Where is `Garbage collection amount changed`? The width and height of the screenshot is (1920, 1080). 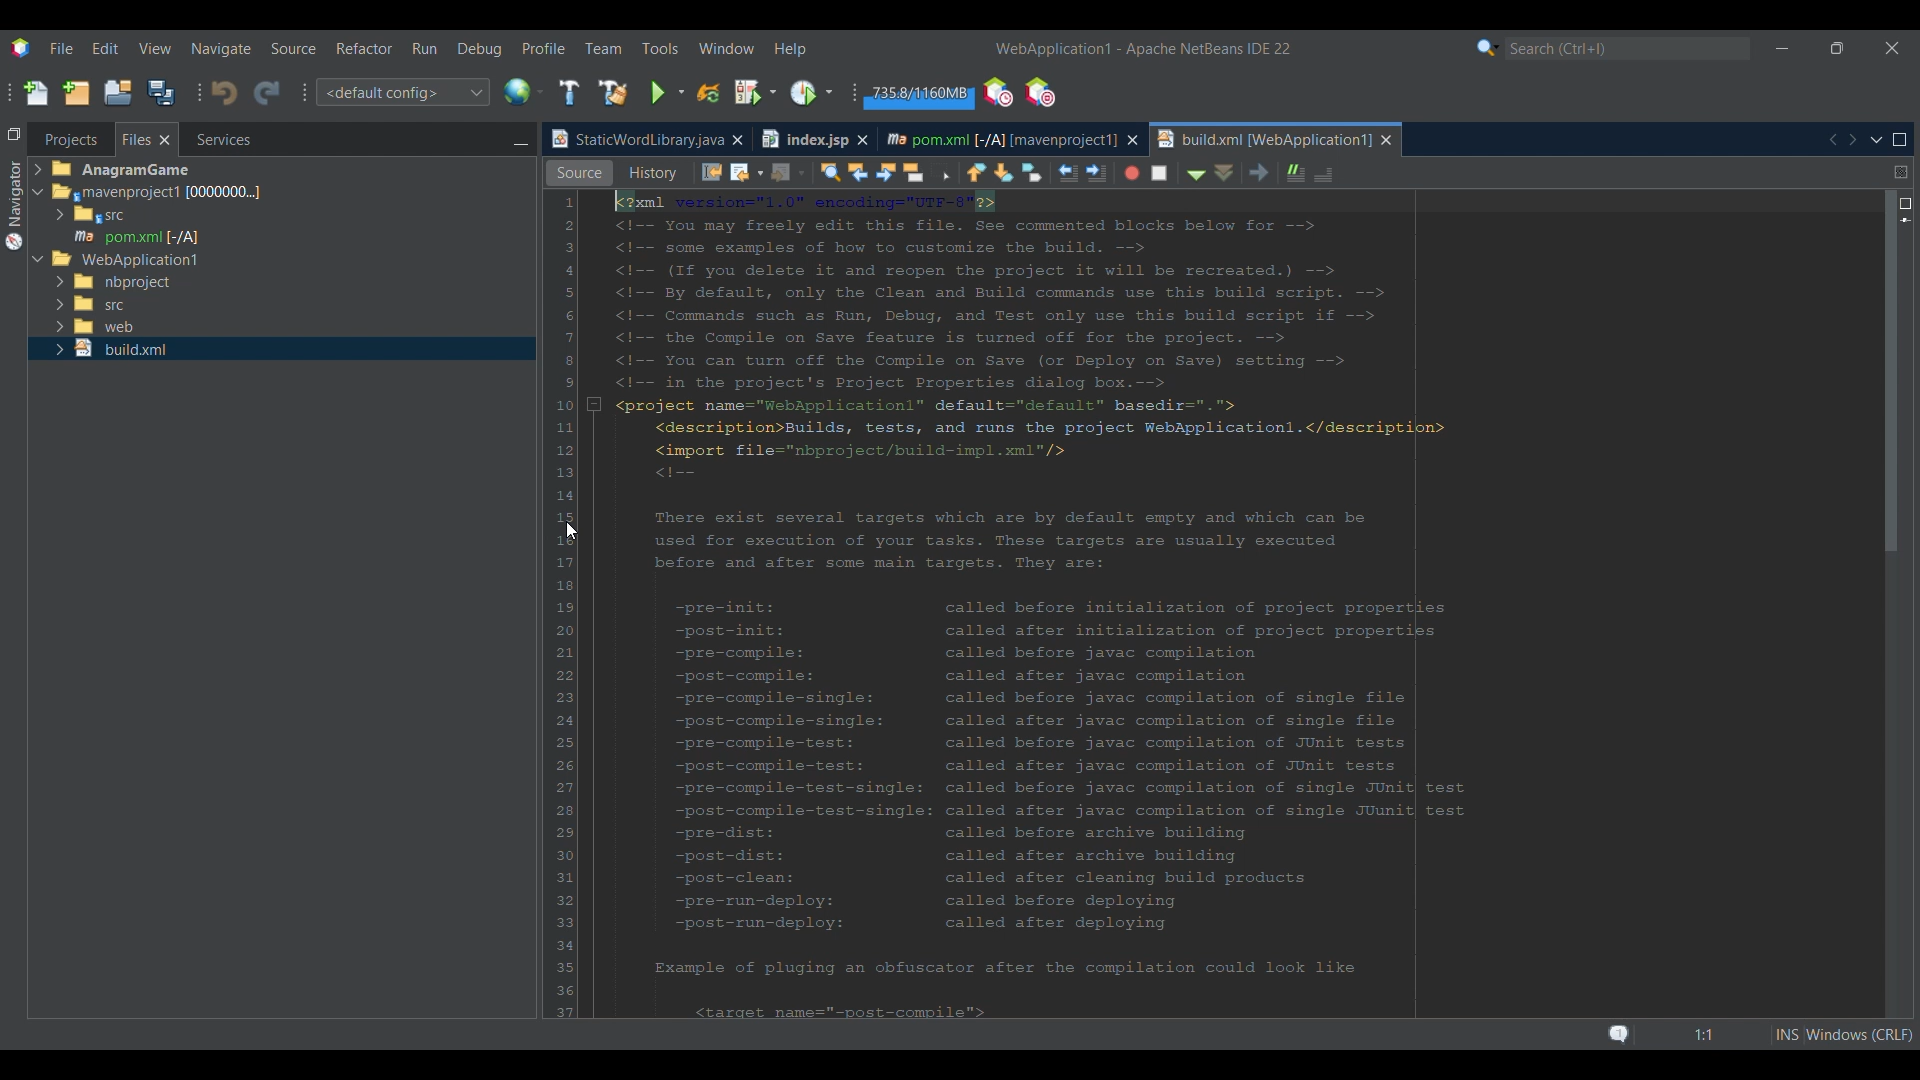 Garbage collection amount changed is located at coordinates (919, 96).